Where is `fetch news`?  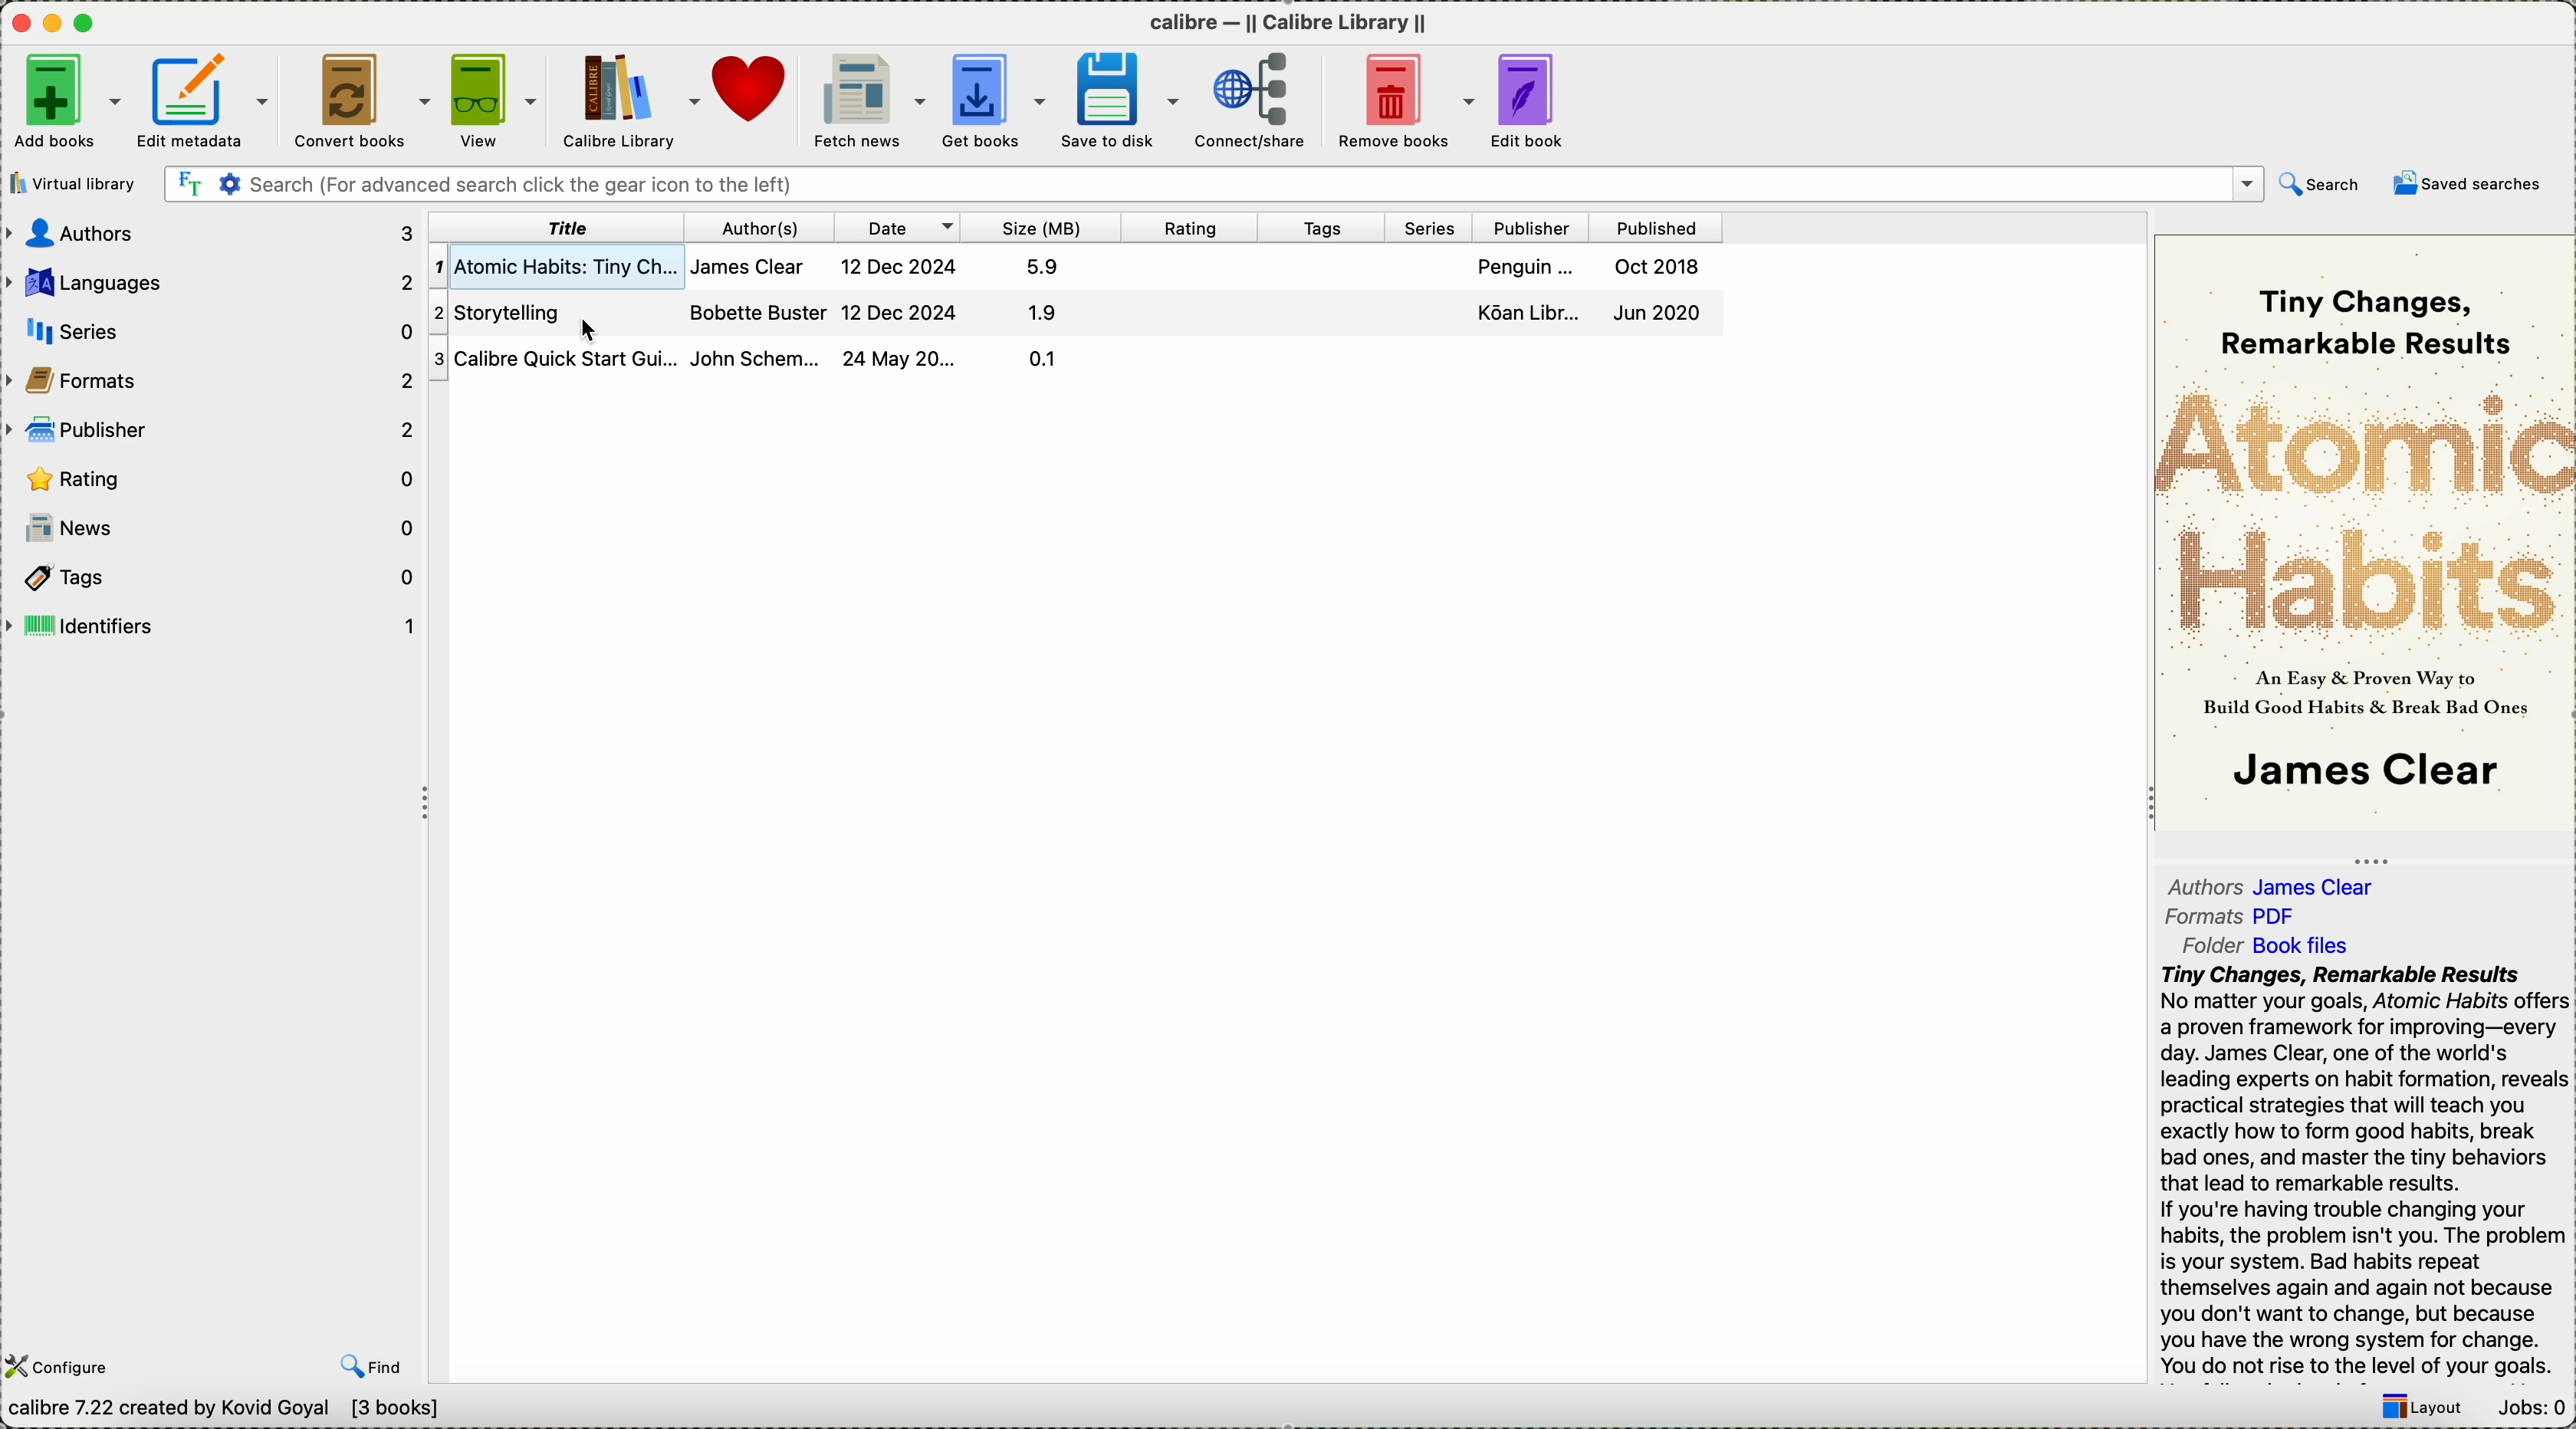 fetch news is located at coordinates (866, 100).